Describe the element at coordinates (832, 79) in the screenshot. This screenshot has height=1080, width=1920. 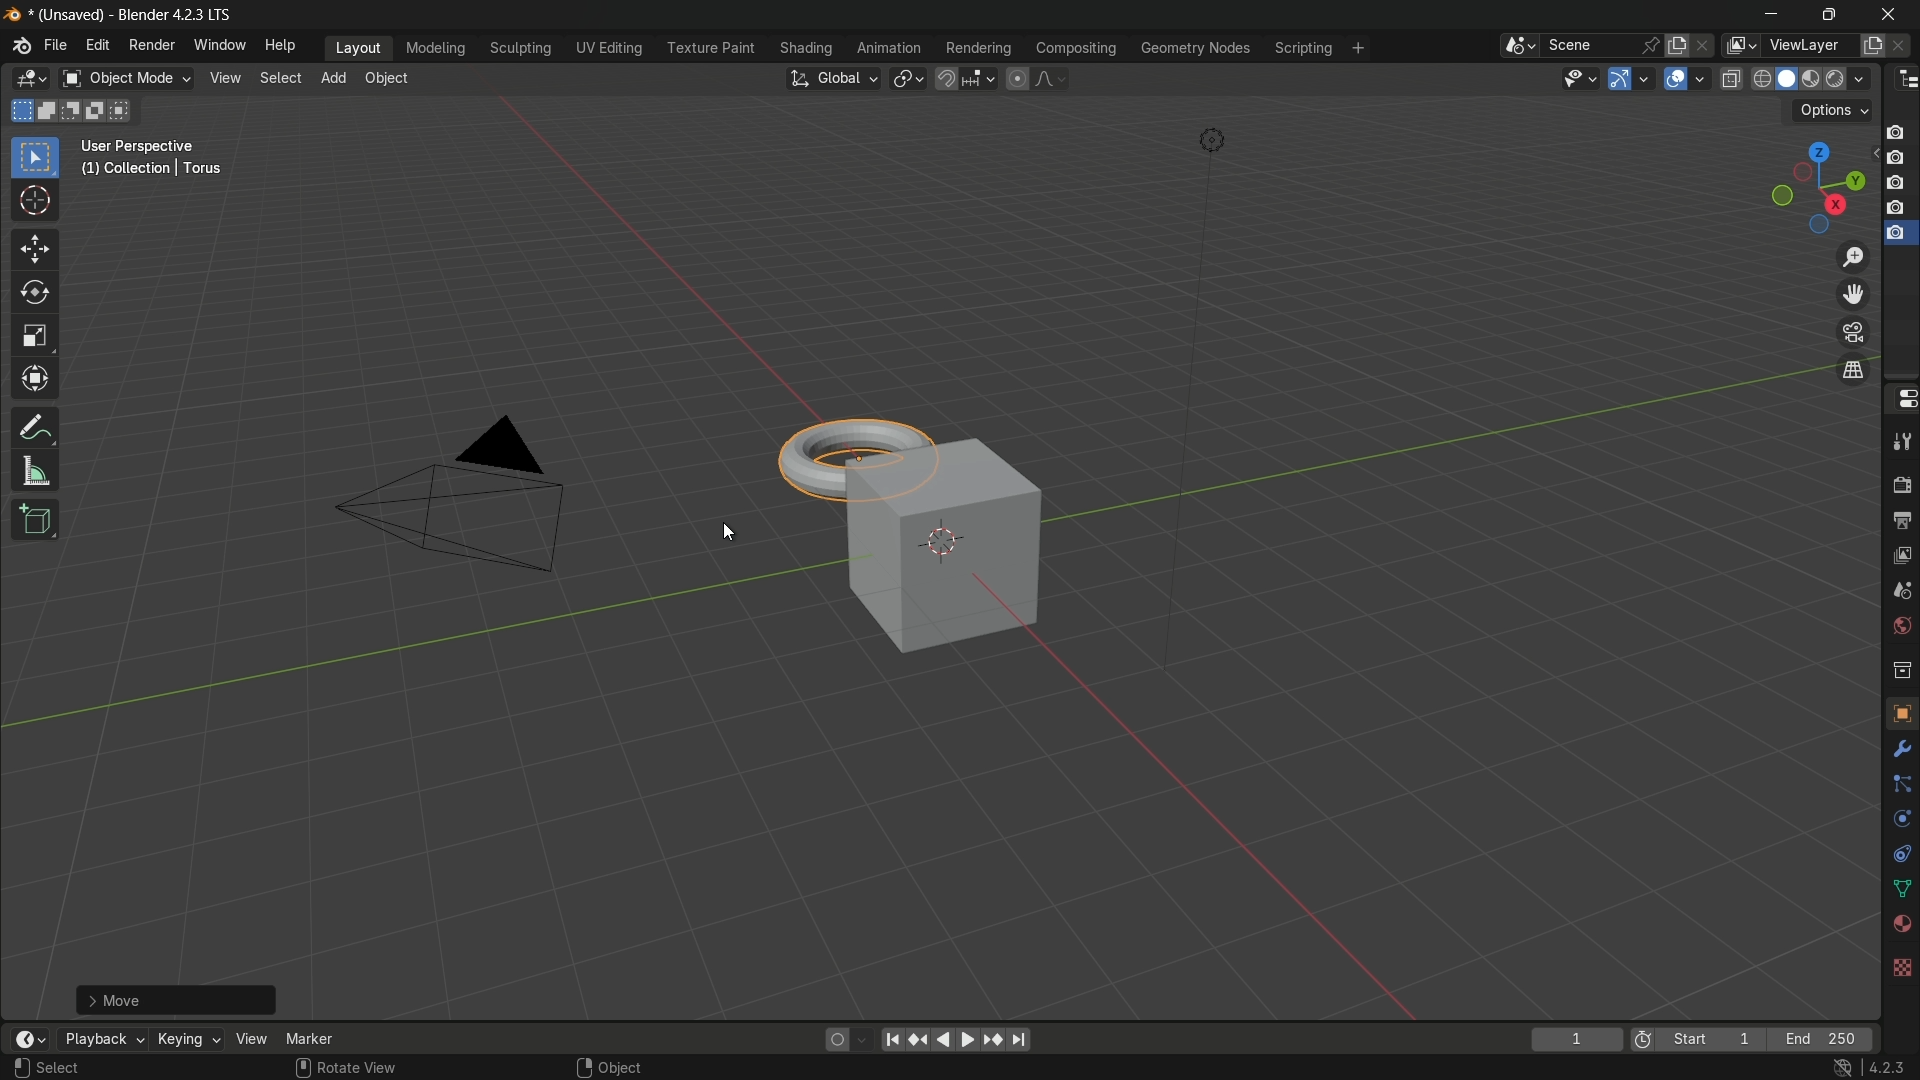
I see `transformation orientation` at that location.